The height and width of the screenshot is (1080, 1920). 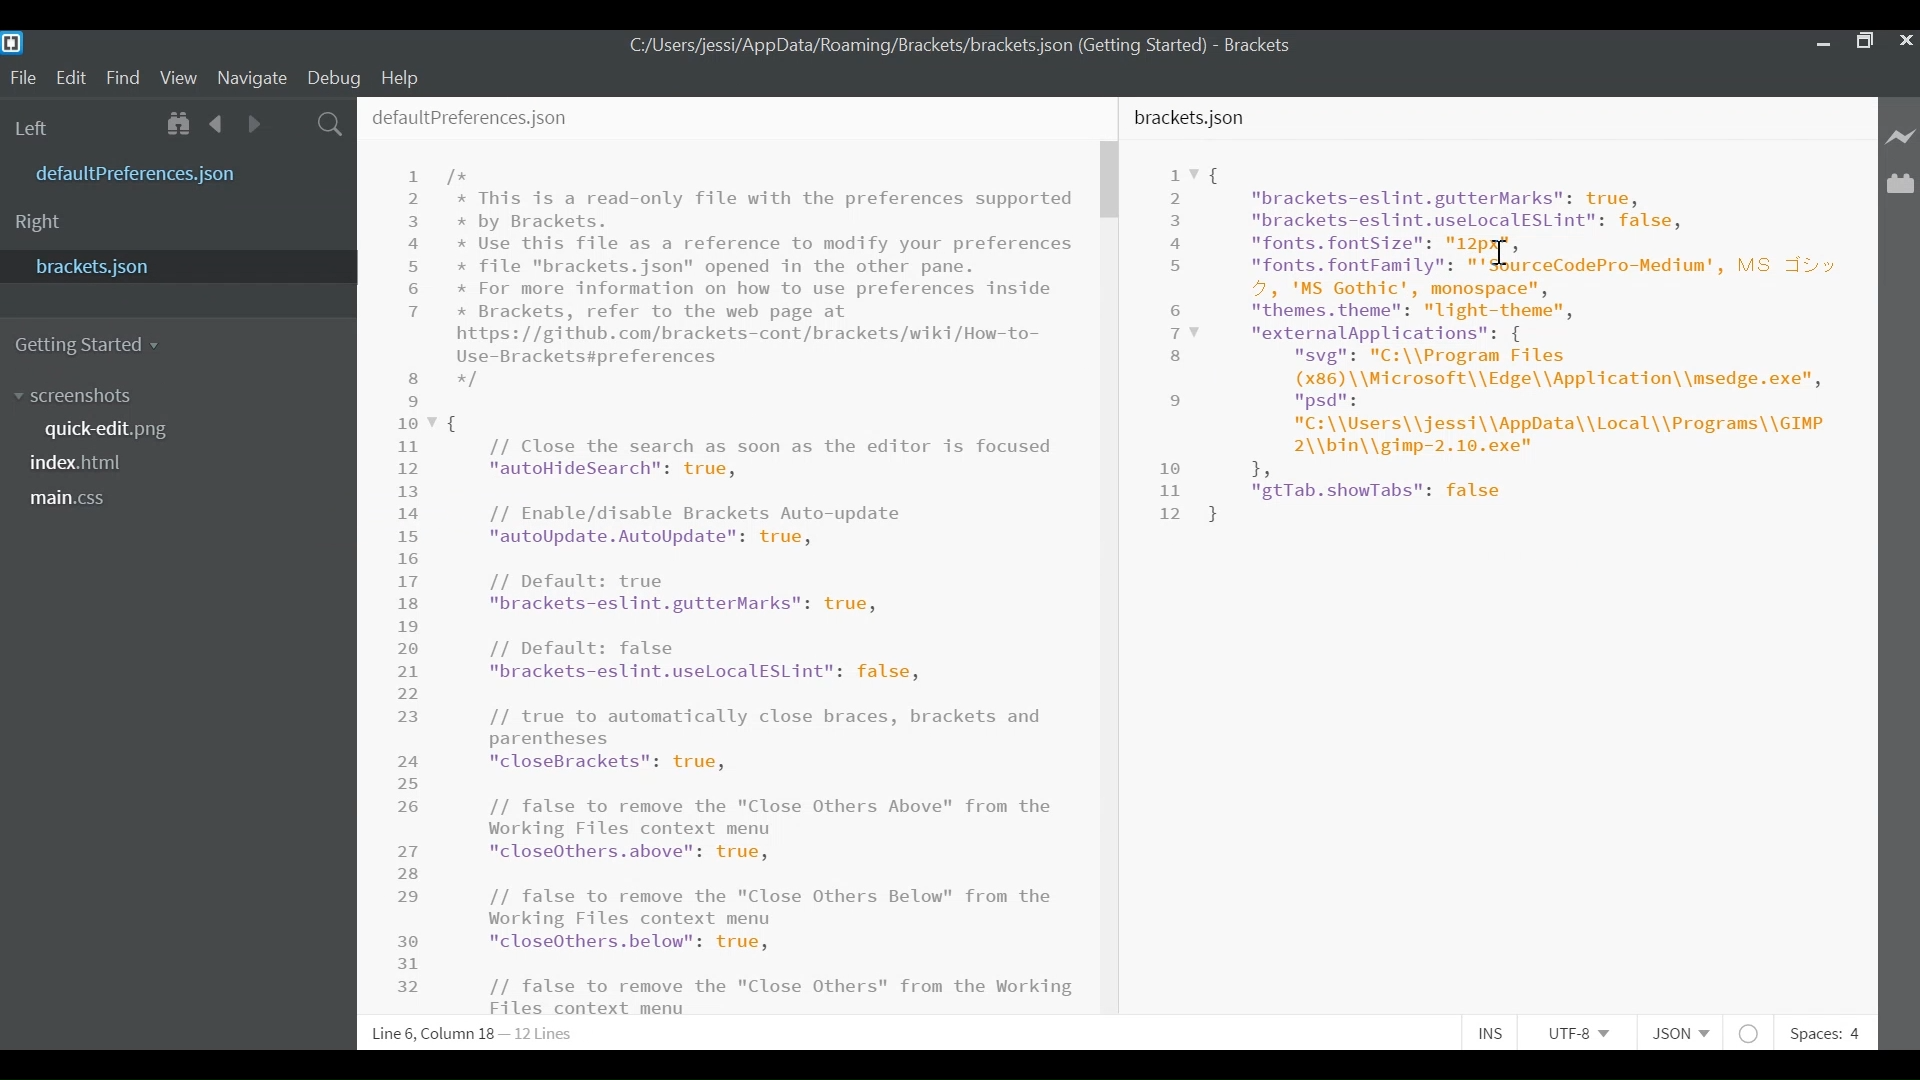 What do you see at coordinates (69, 76) in the screenshot?
I see `Edit` at bounding box center [69, 76].